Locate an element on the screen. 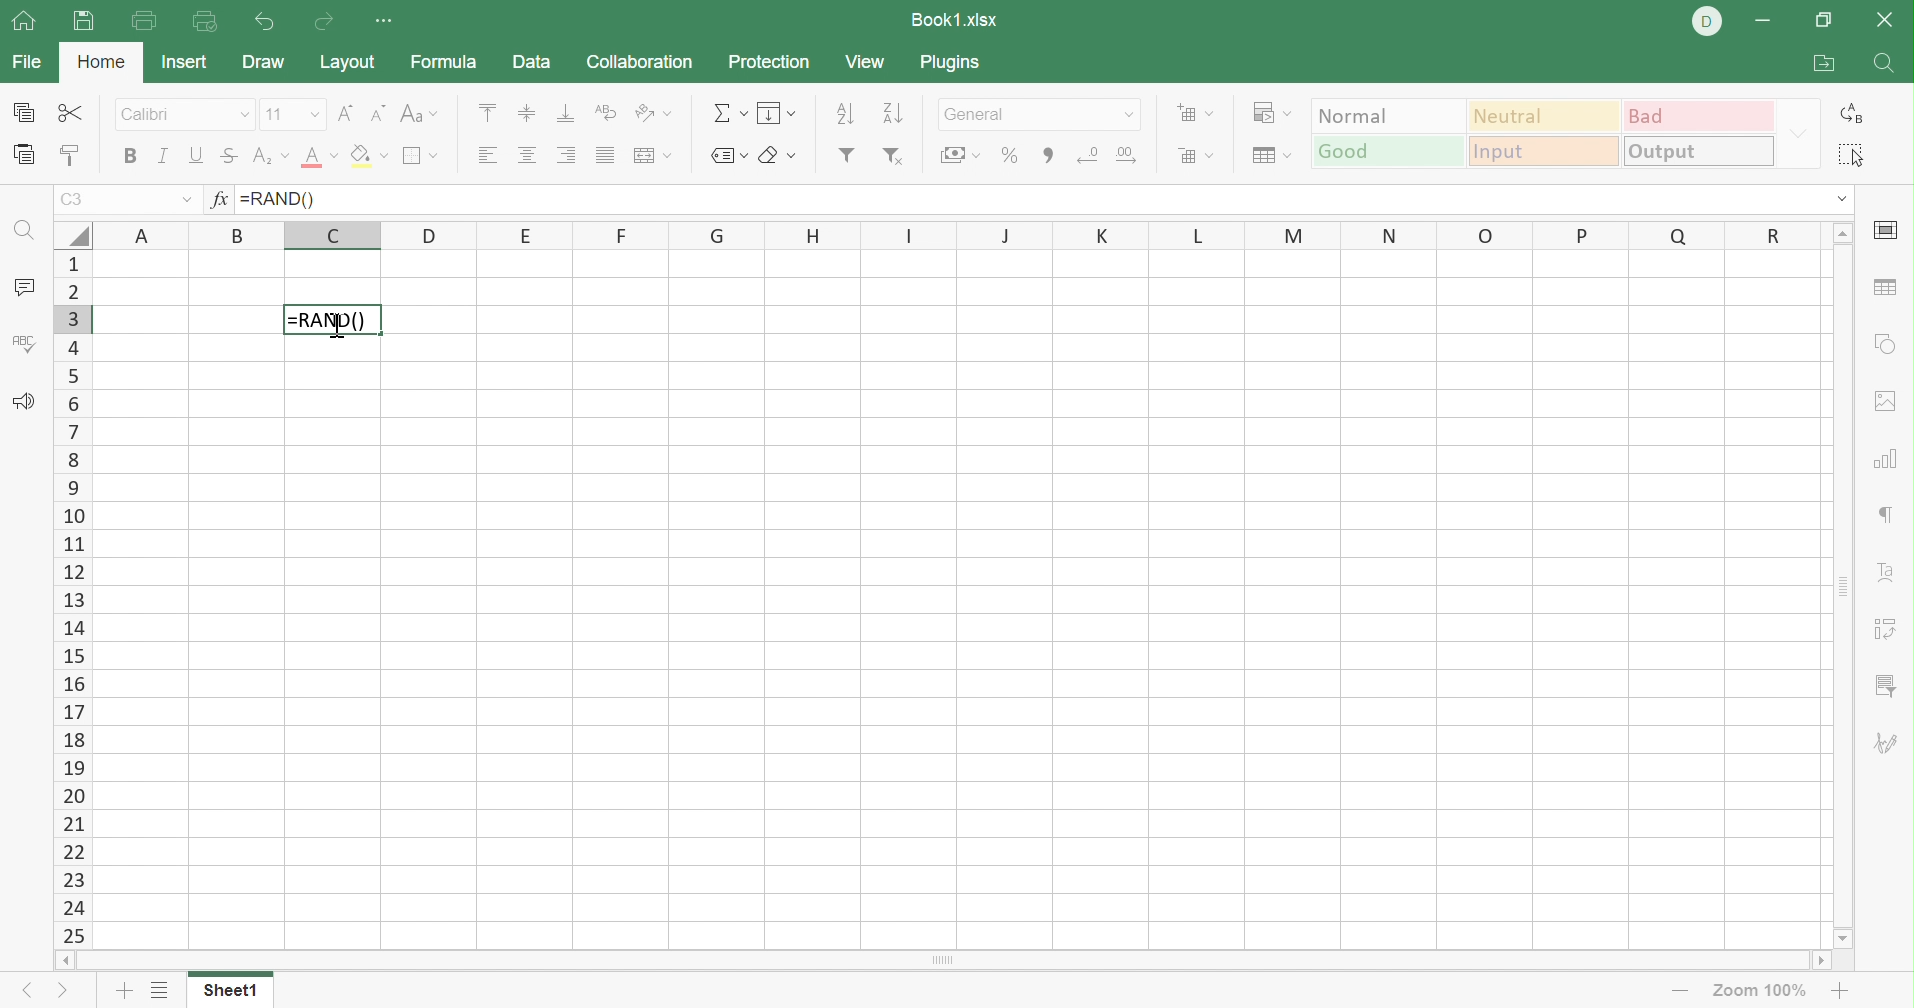  Table settings is located at coordinates (1888, 290).